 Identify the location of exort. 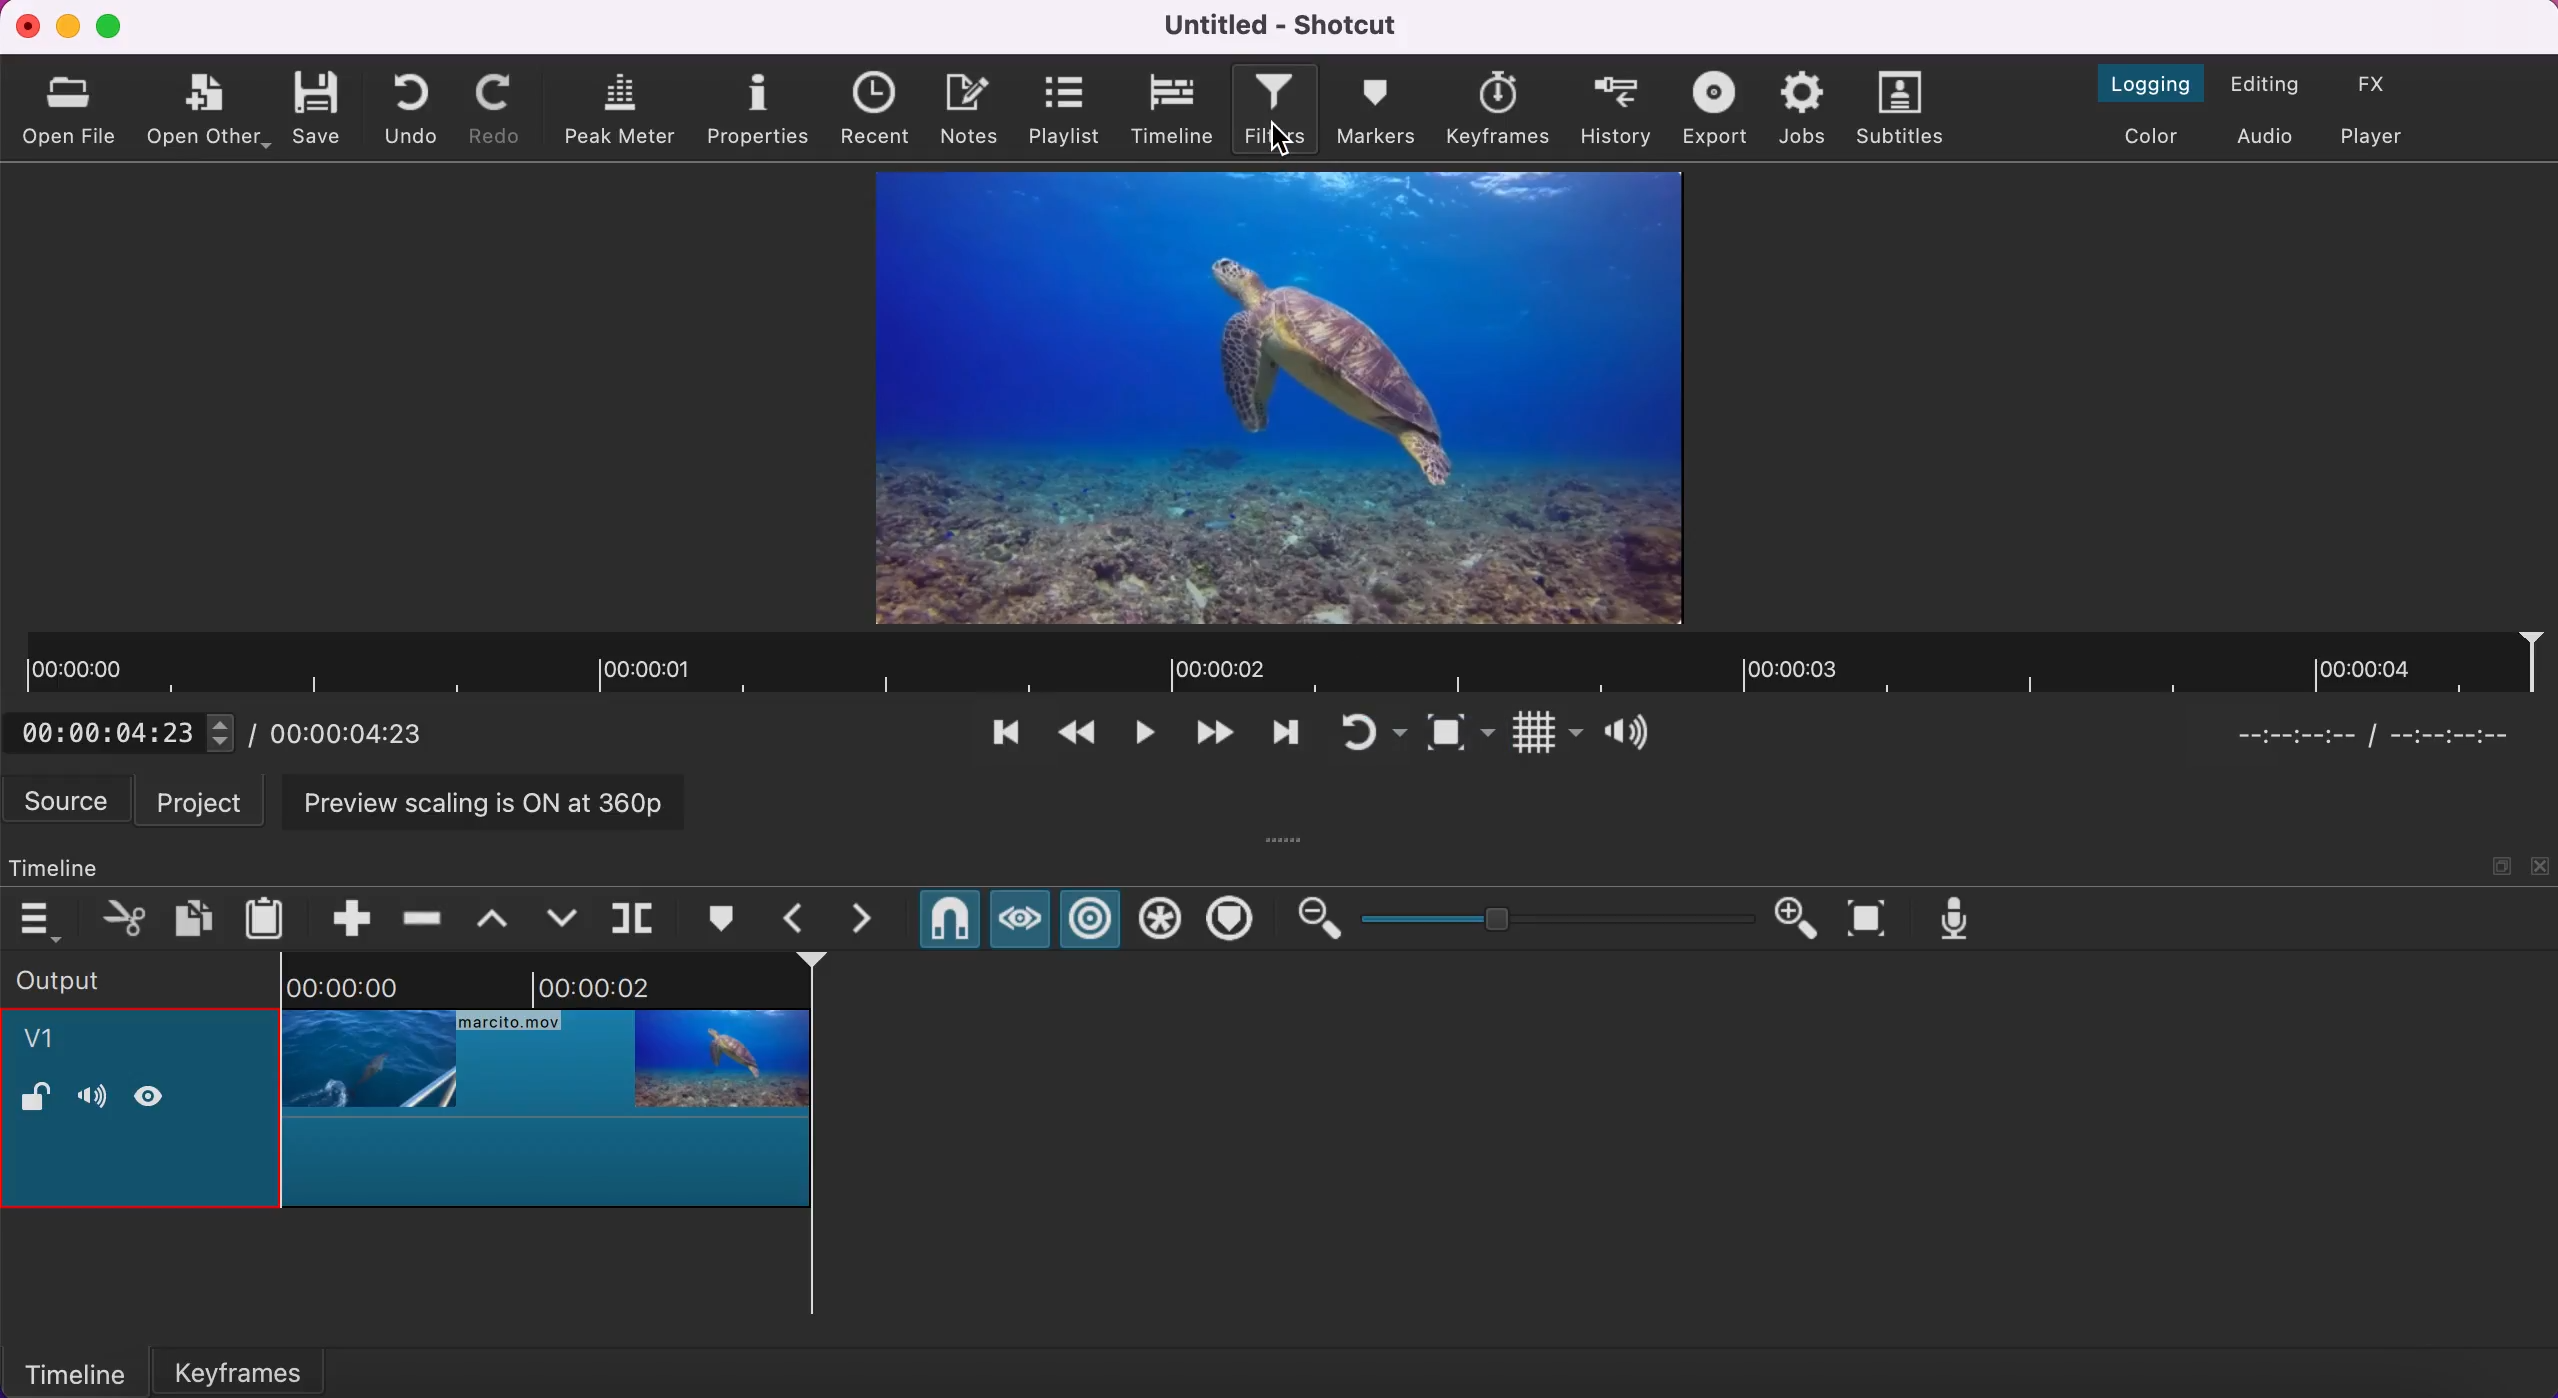
(1720, 110).